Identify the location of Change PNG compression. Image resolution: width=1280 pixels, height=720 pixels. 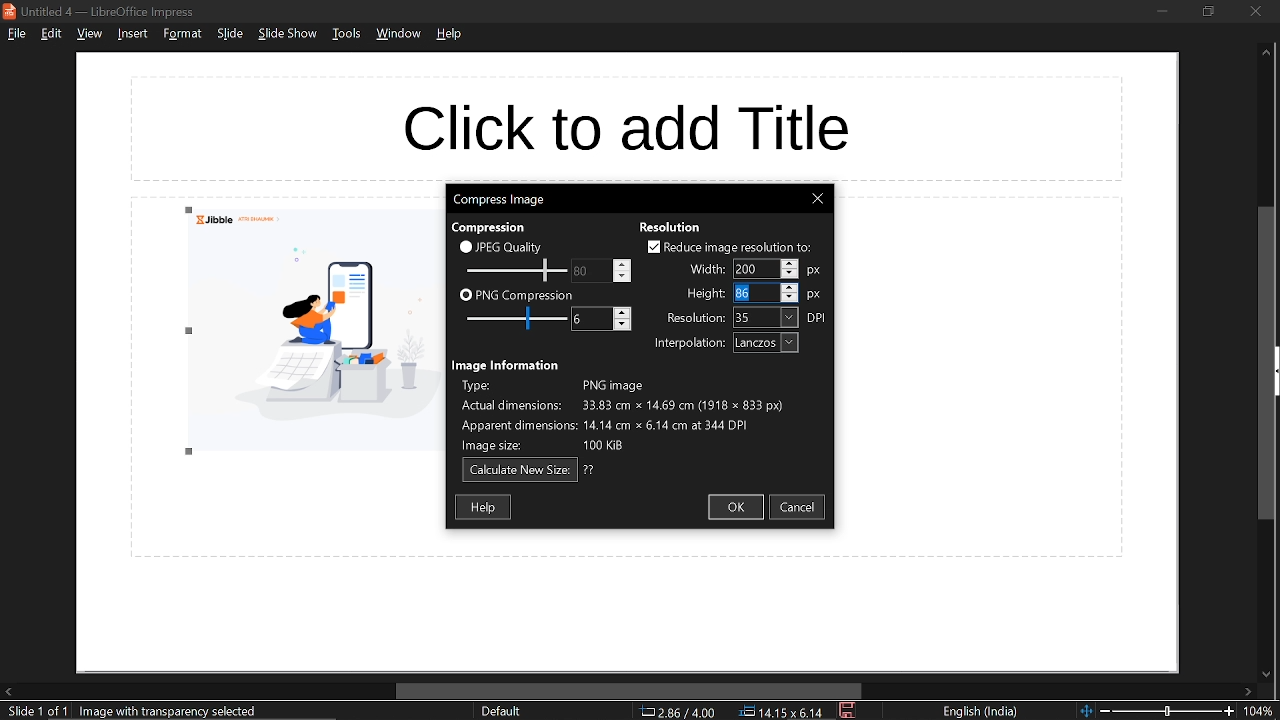
(591, 320).